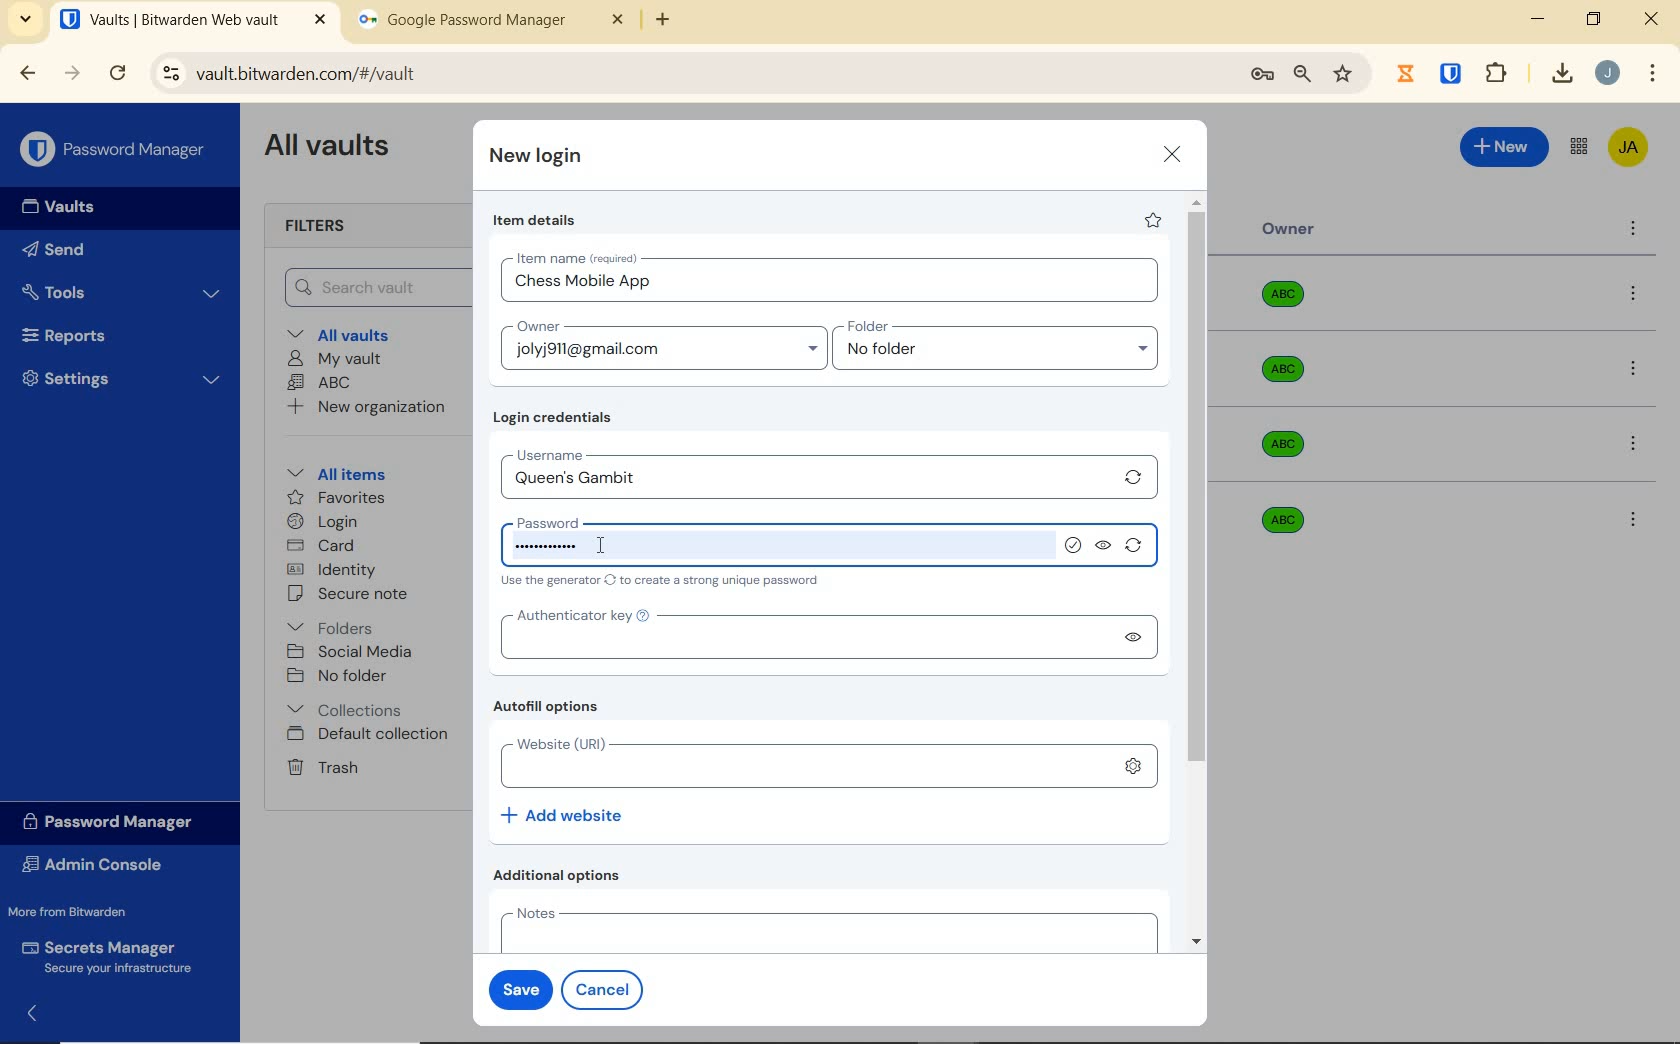 The image size is (1680, 1044). Describe the element at coordinates (1607, 73) in the screenshot. I see `Account` at that location.